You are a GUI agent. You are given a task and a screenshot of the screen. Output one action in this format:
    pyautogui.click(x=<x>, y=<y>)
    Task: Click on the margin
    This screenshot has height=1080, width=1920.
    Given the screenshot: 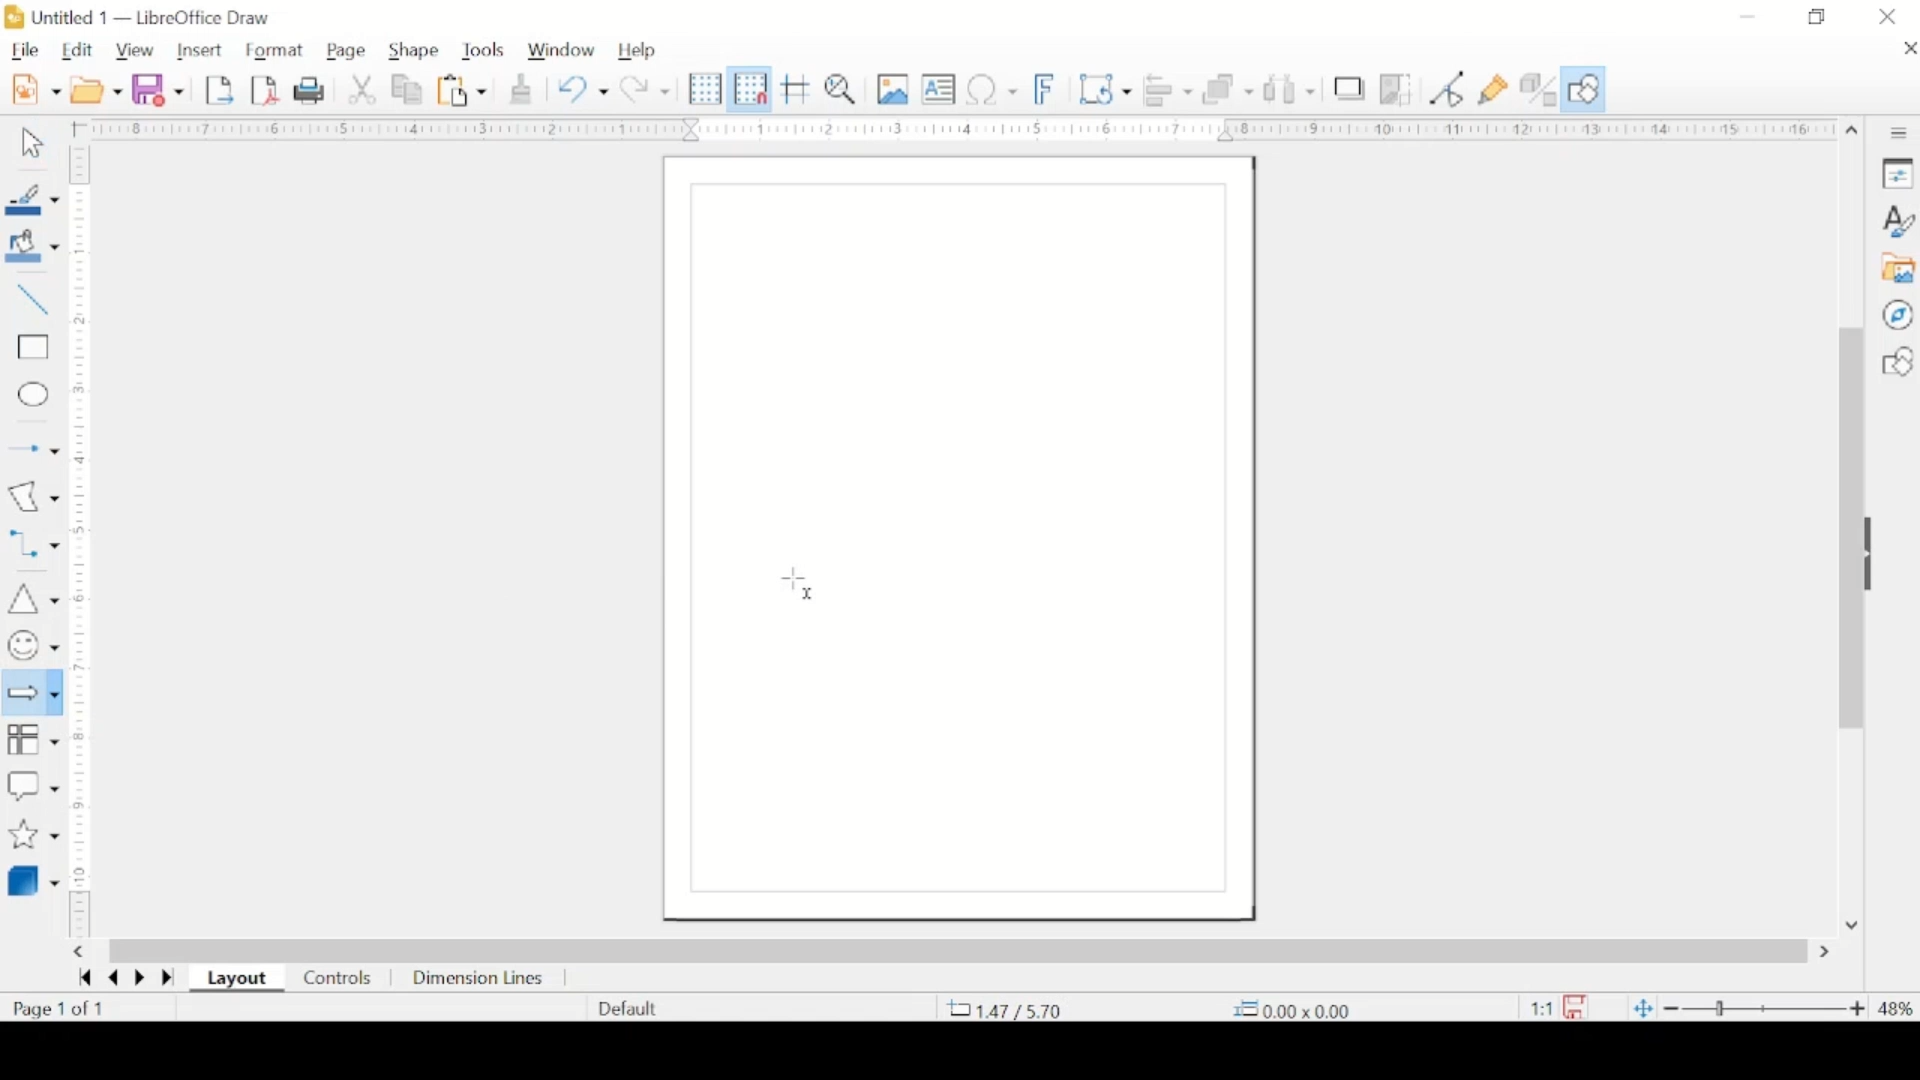 What is the action you would take?
    pyautogui.click(x=81, y=841)
    